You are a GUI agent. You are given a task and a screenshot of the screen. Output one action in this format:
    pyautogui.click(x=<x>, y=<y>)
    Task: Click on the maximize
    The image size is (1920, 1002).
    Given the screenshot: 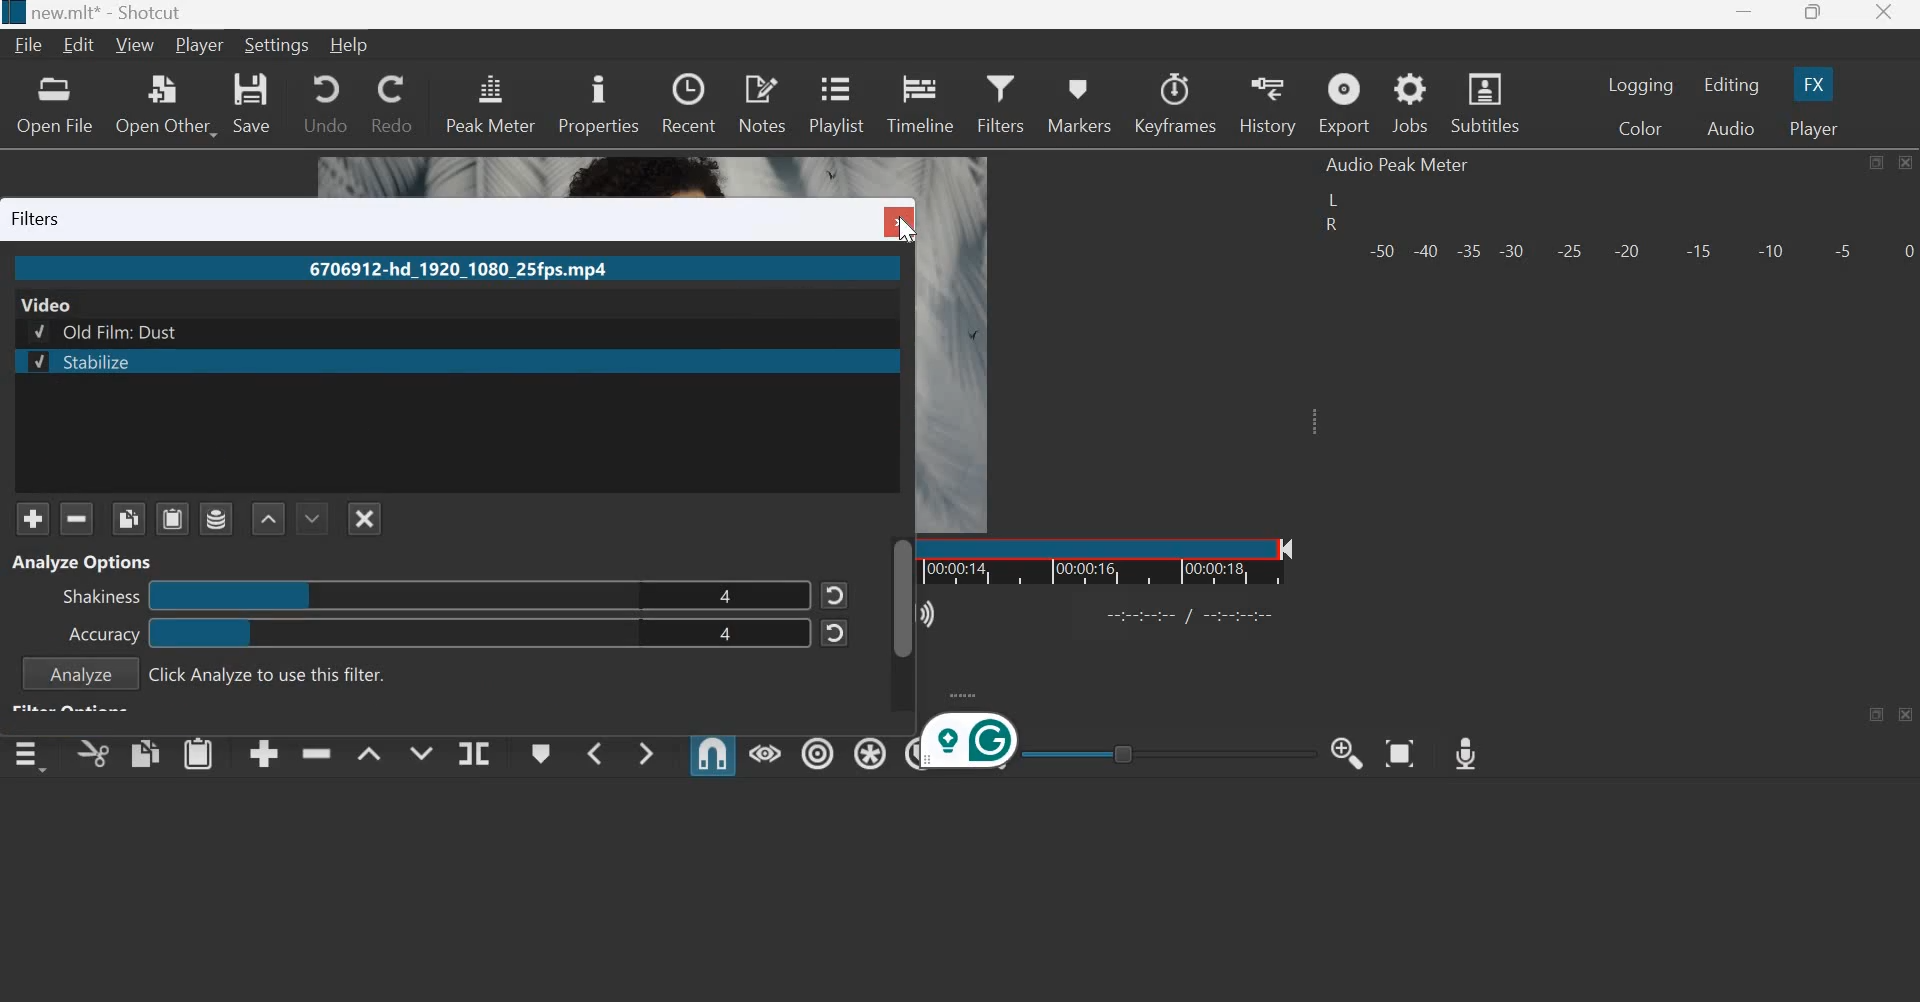 What is the action you would take?
    pyautogui.click(x=1877, y=162)
    